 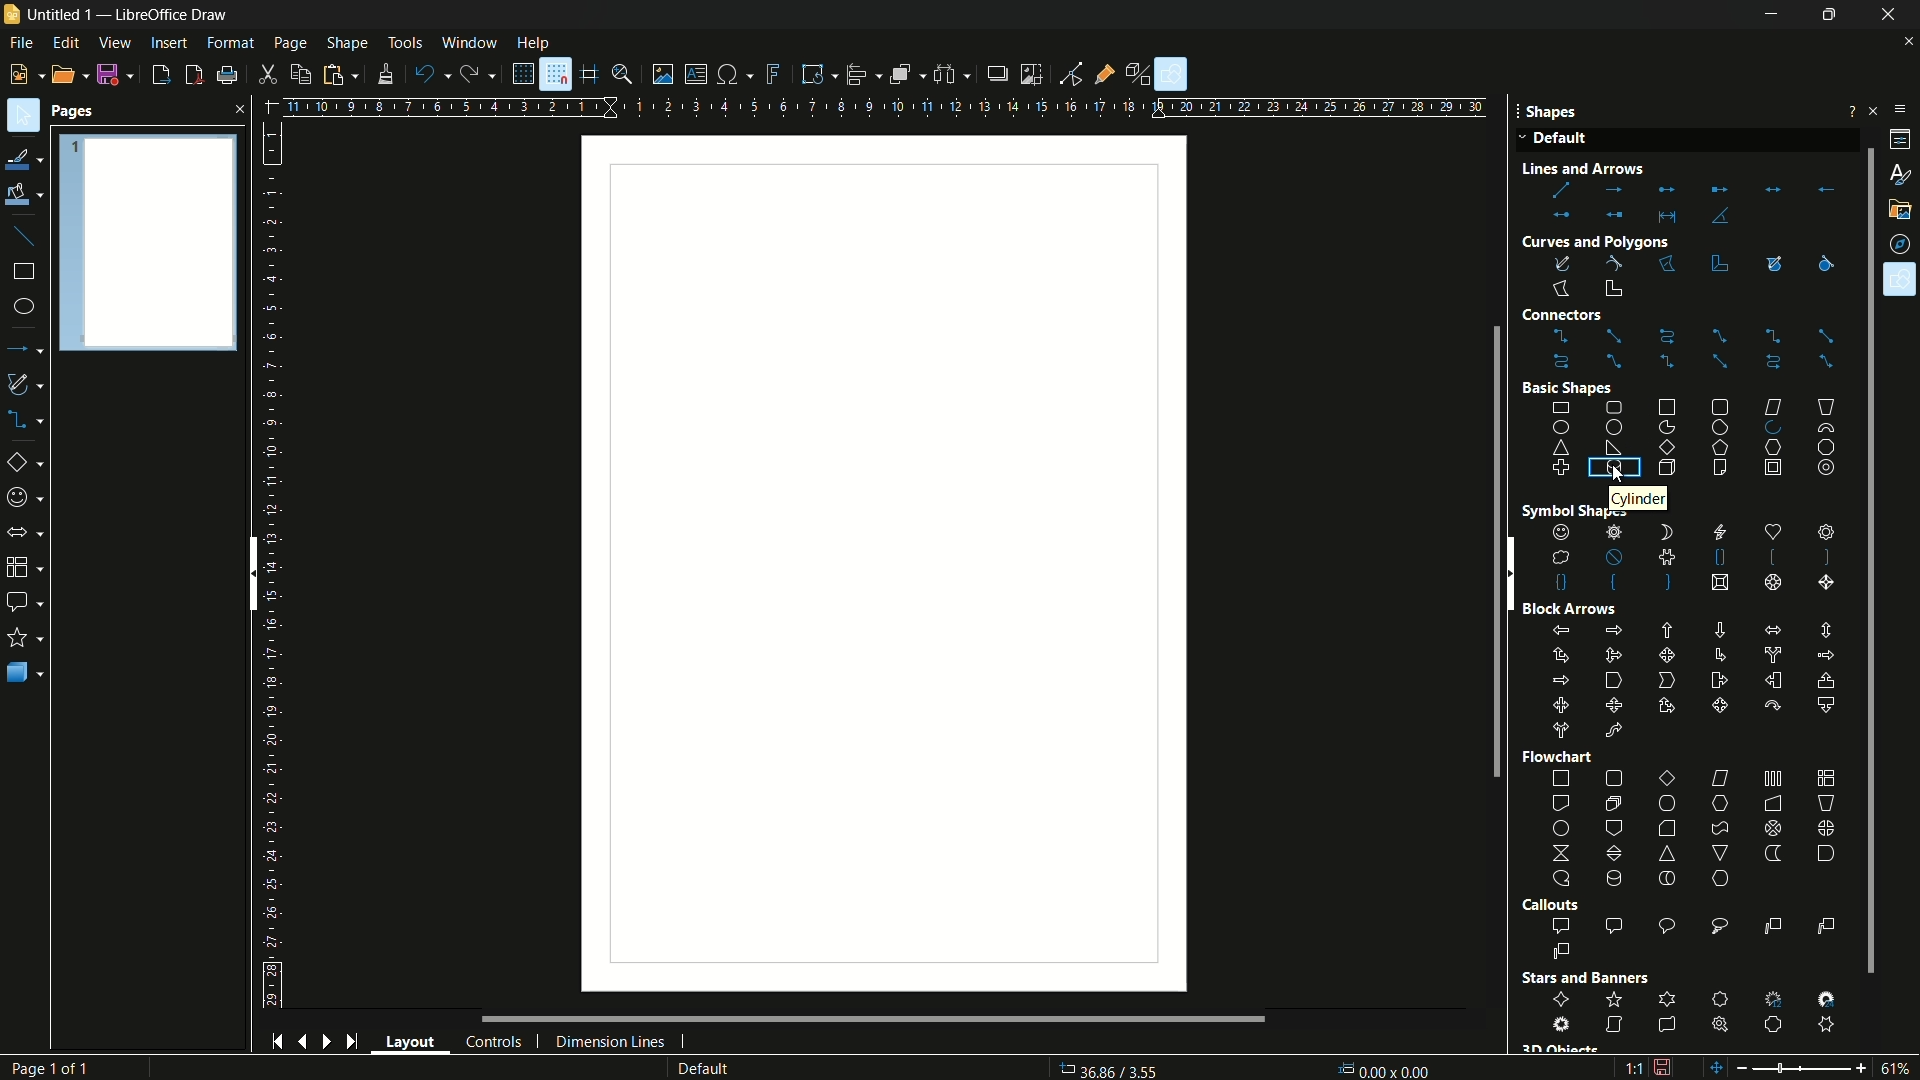 I want to click on shapes, so click(x=1691, y=559).